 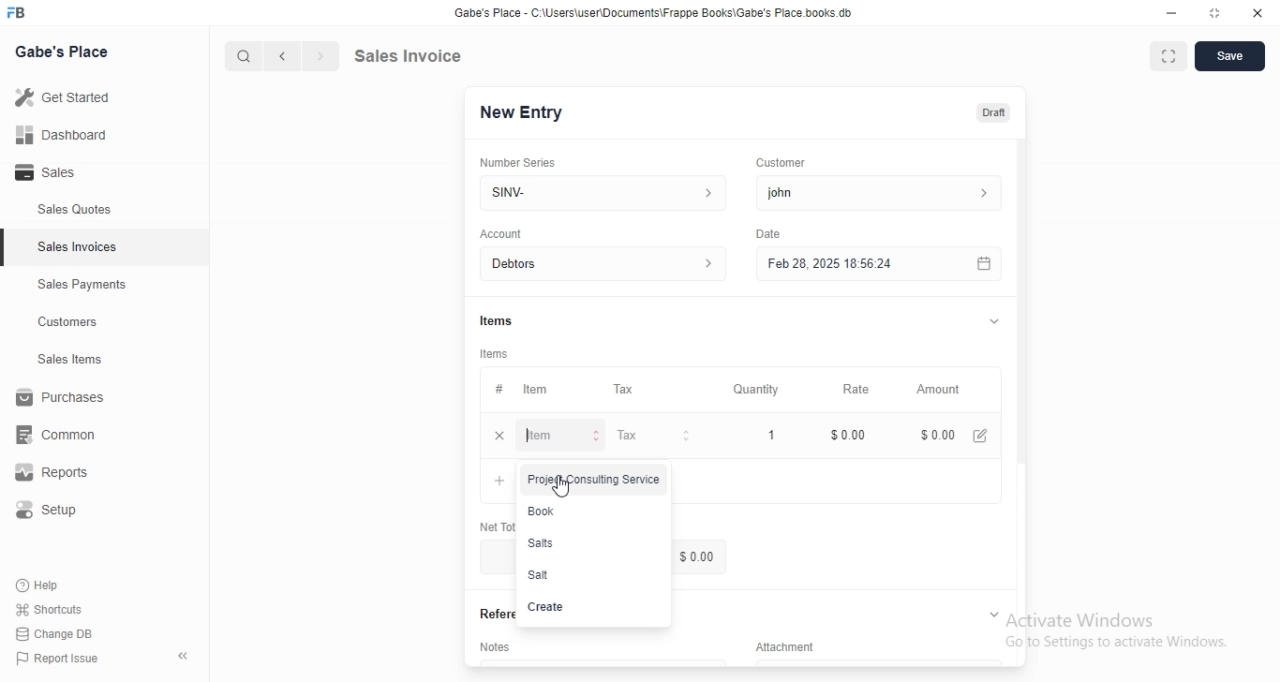 What do you see at coordinates (583, 545) in the screenshot?
I see `Sats` at bounding box center [583, 545].